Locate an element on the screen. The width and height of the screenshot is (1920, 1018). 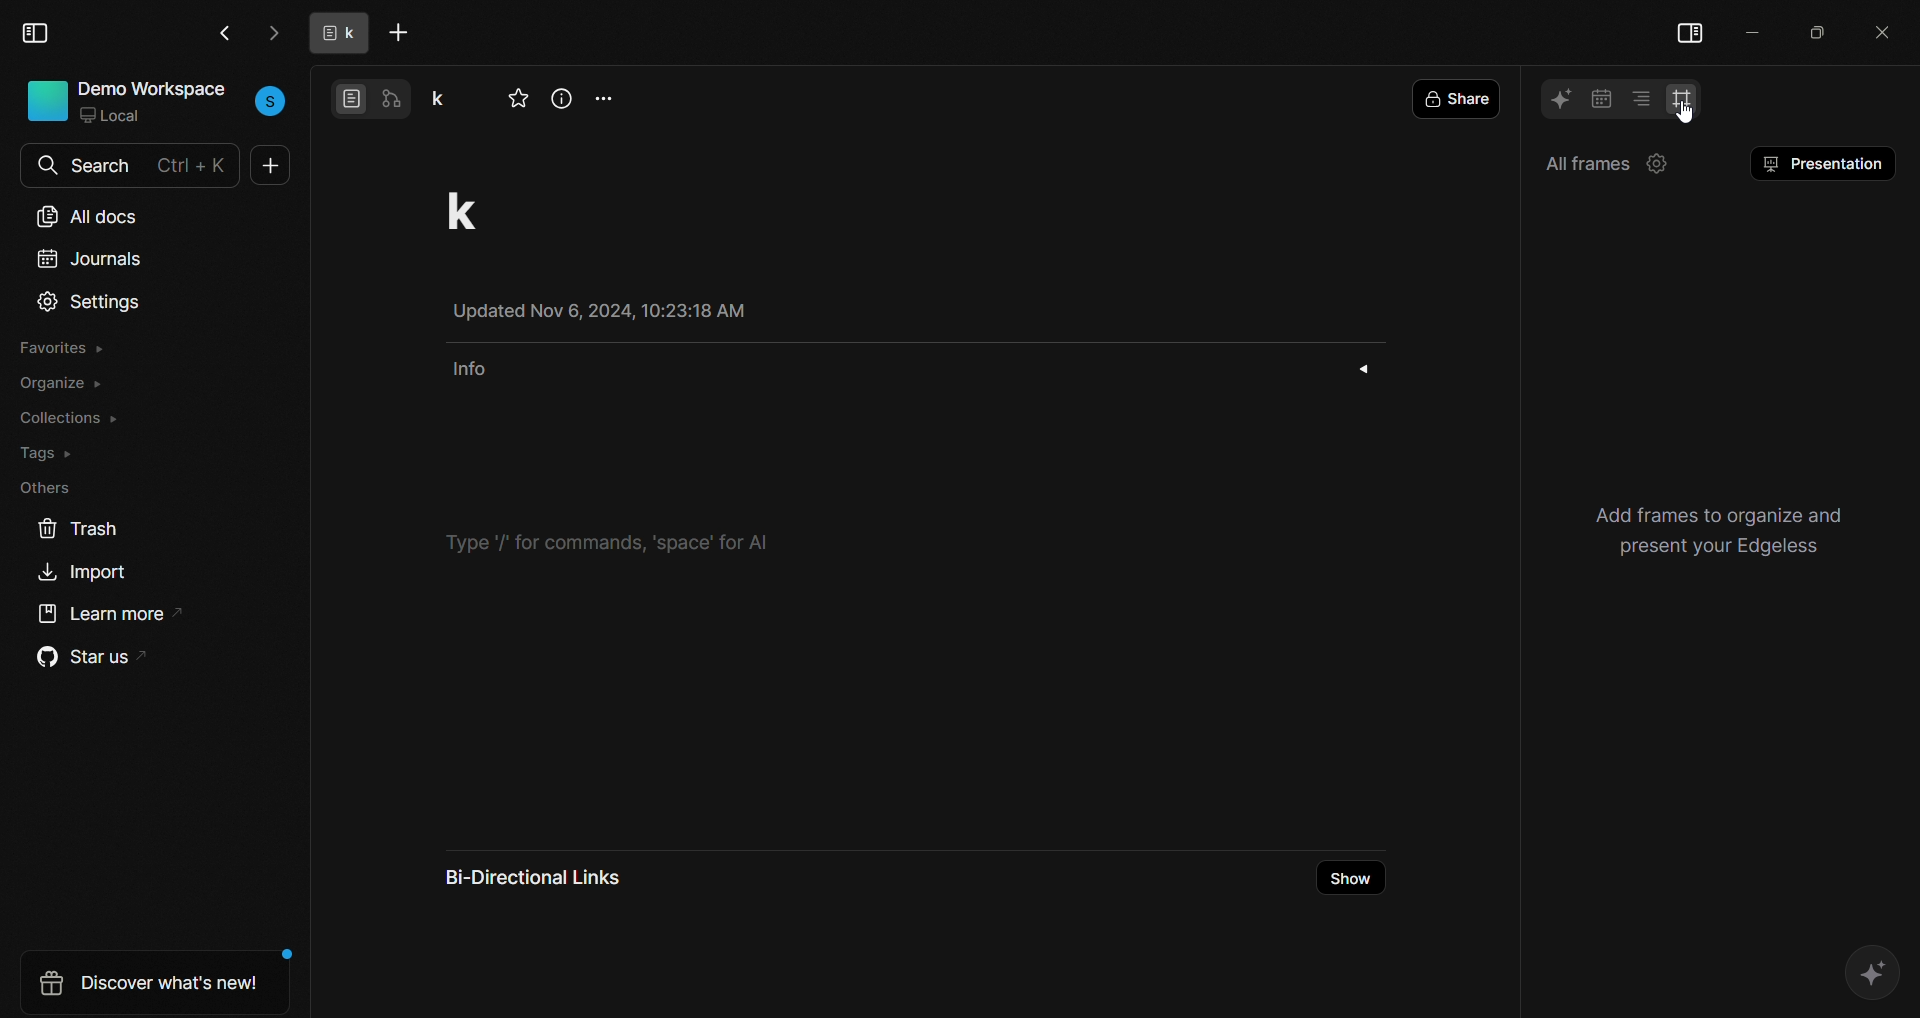
setting is located at coordinates (1661, 165).